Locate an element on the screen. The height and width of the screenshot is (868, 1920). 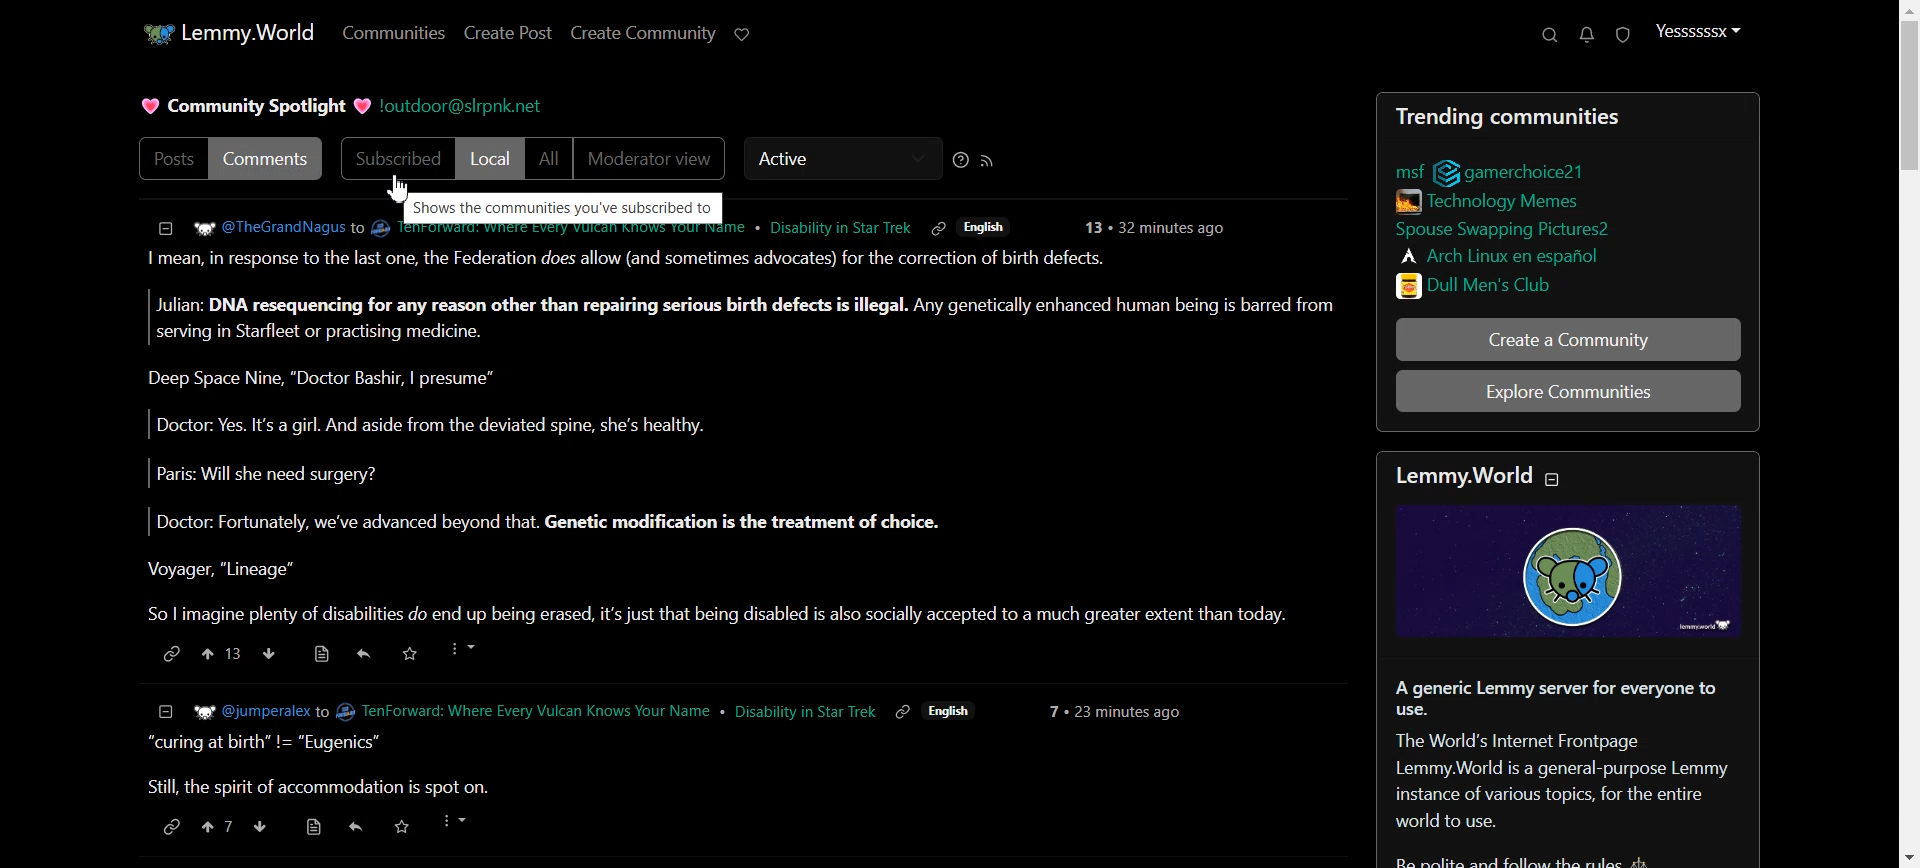
link is located at coordinates (1402, 170).